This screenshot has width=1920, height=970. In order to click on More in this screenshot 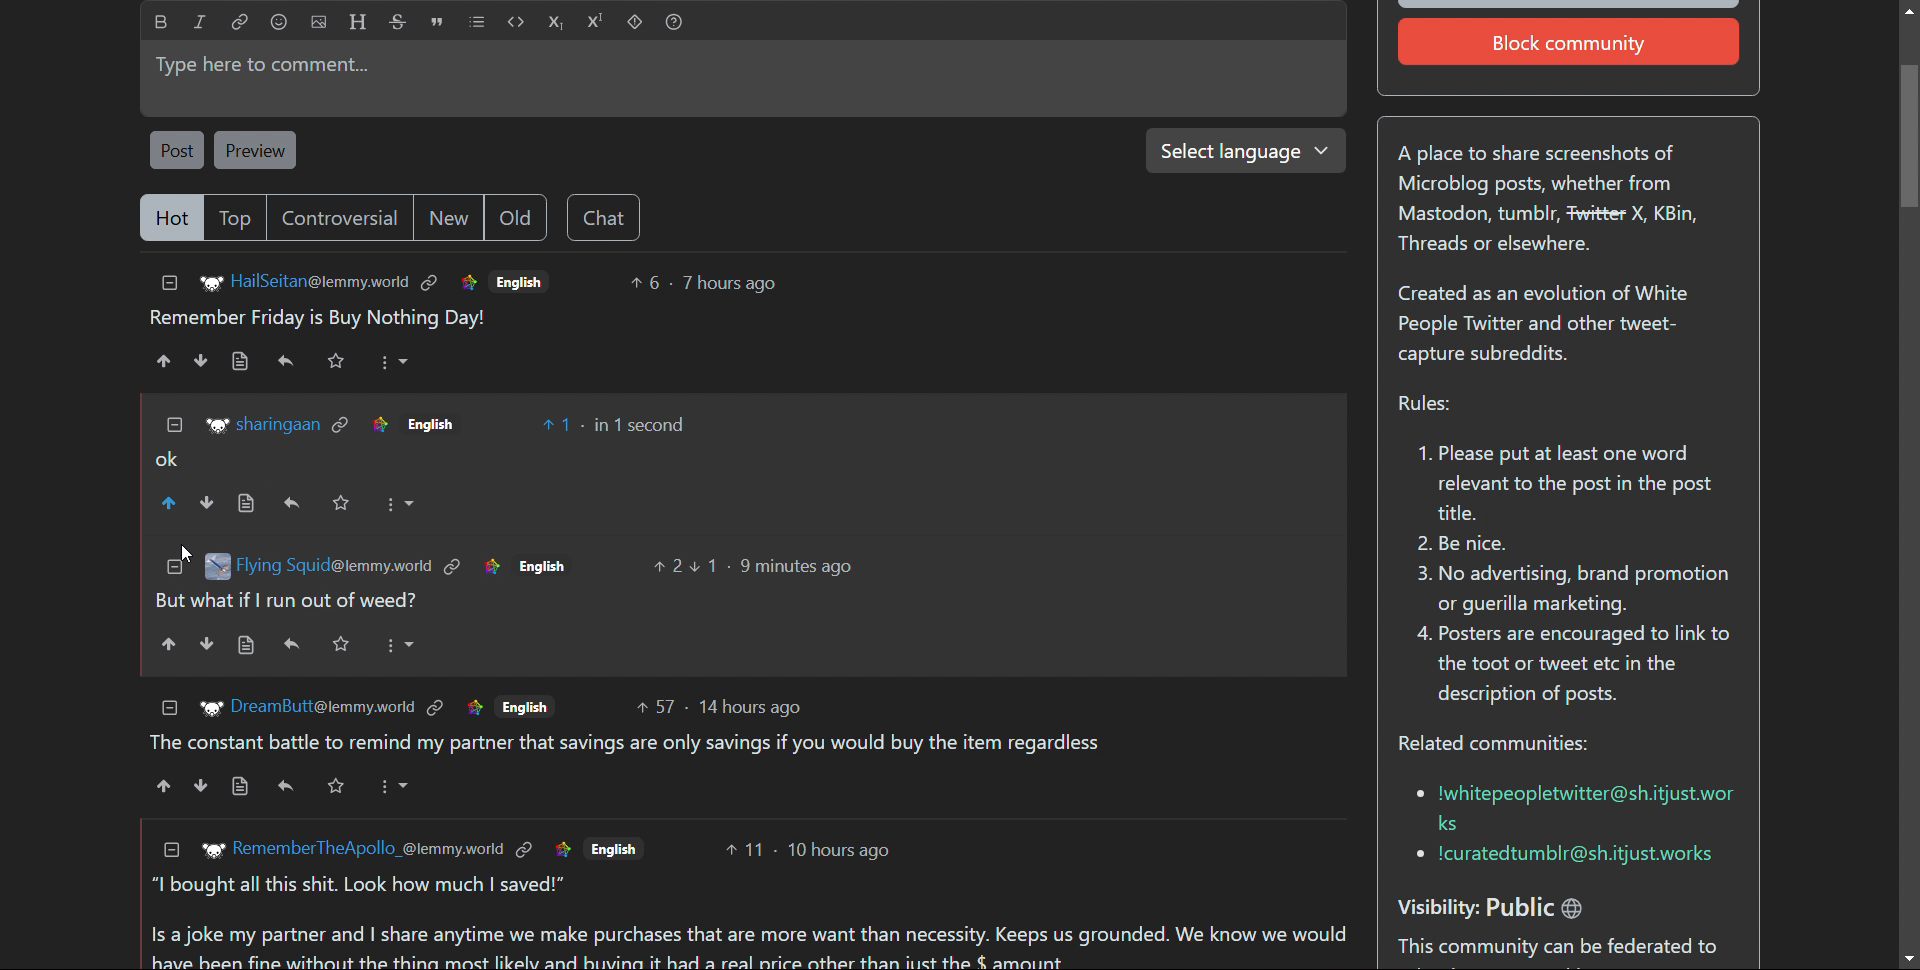, I will do `click(409, 788)`.